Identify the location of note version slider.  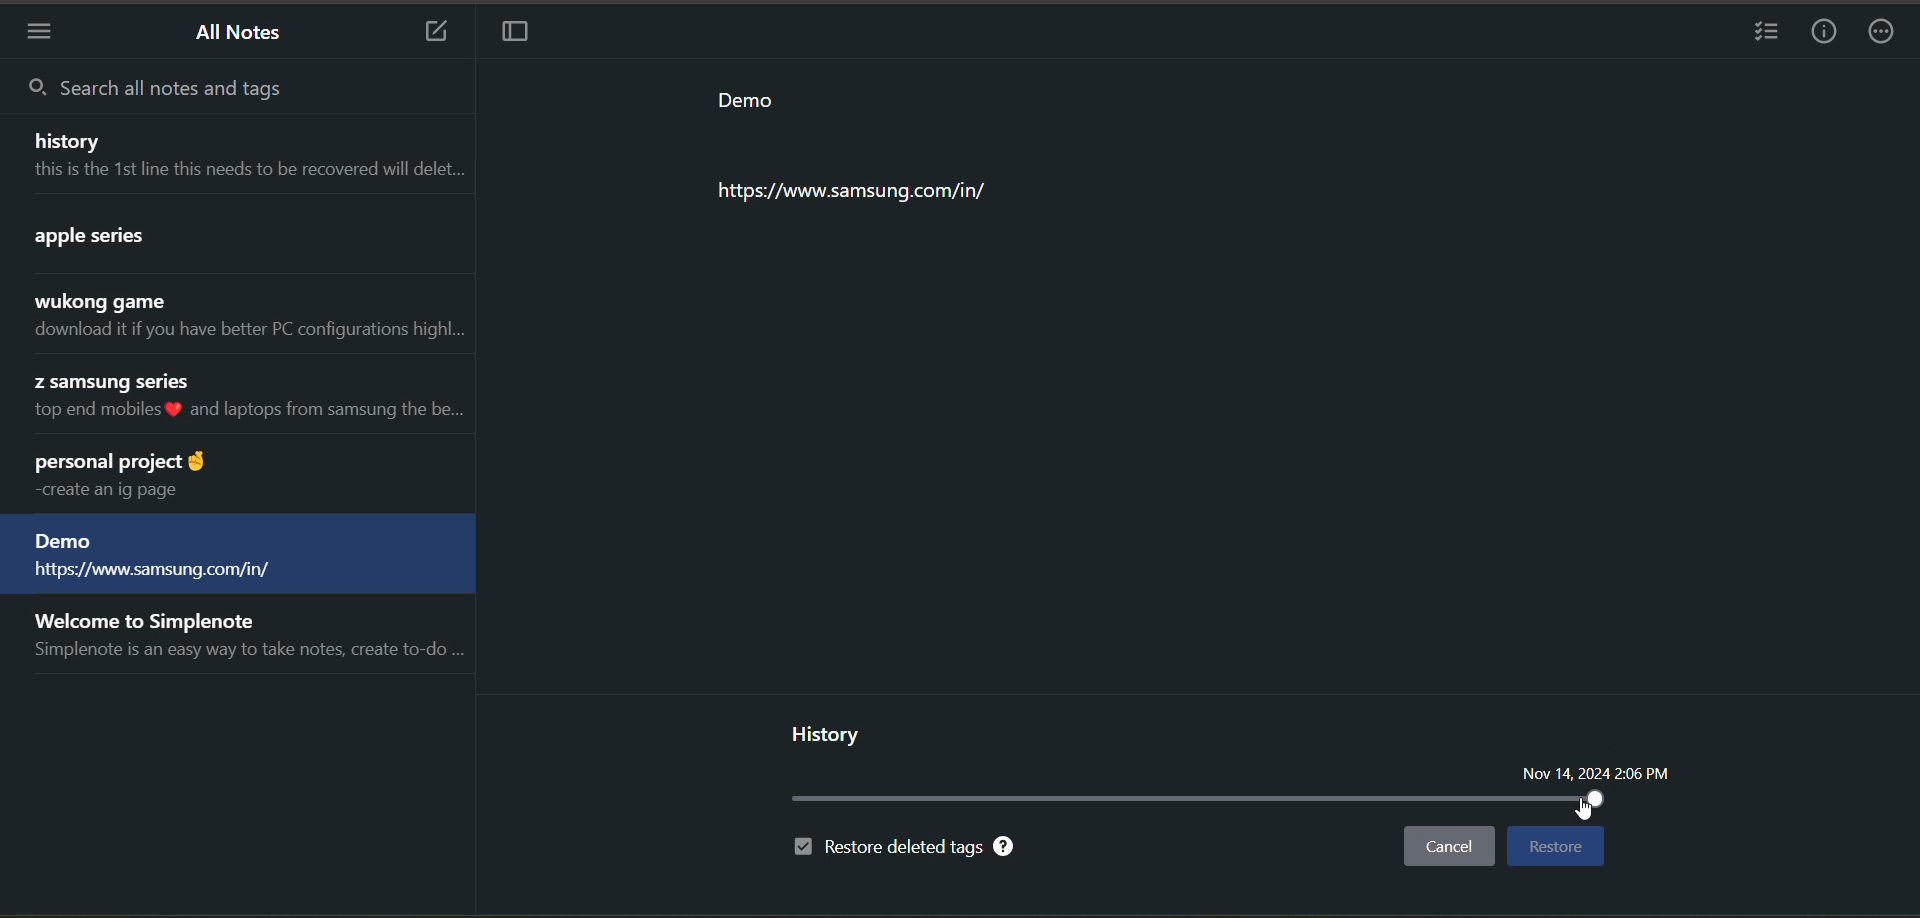
(1200, 800).